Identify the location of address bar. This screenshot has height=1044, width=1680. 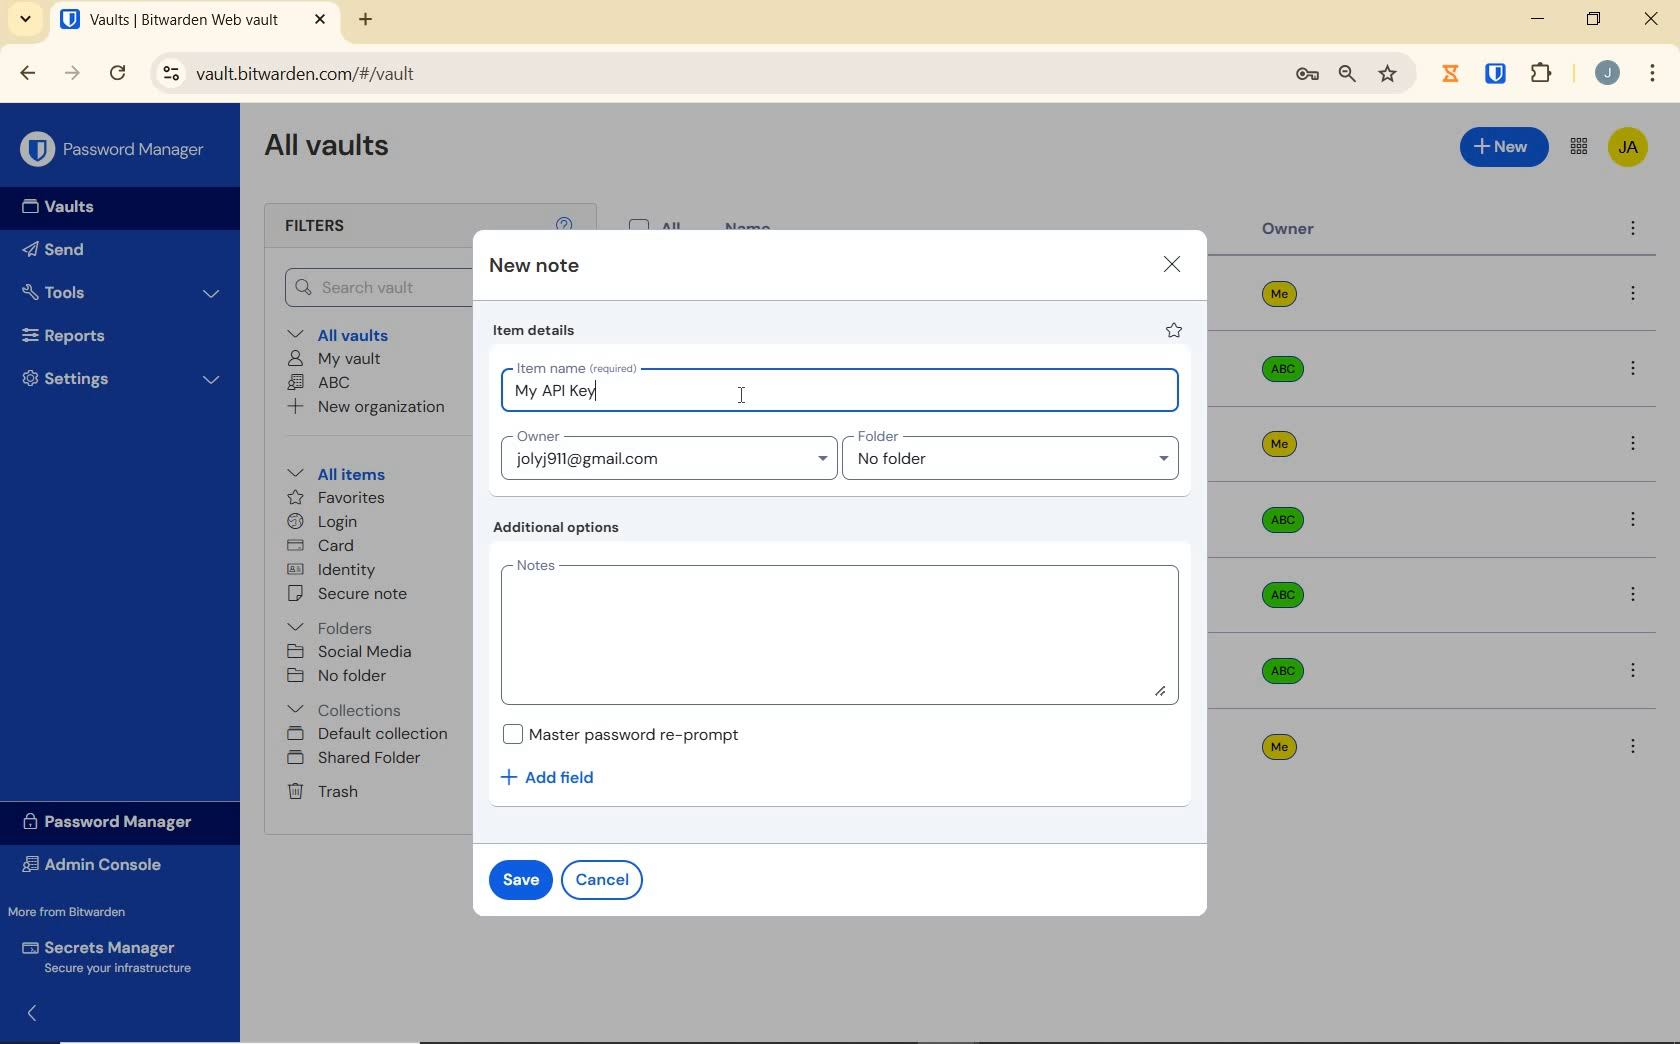
(708, 73).